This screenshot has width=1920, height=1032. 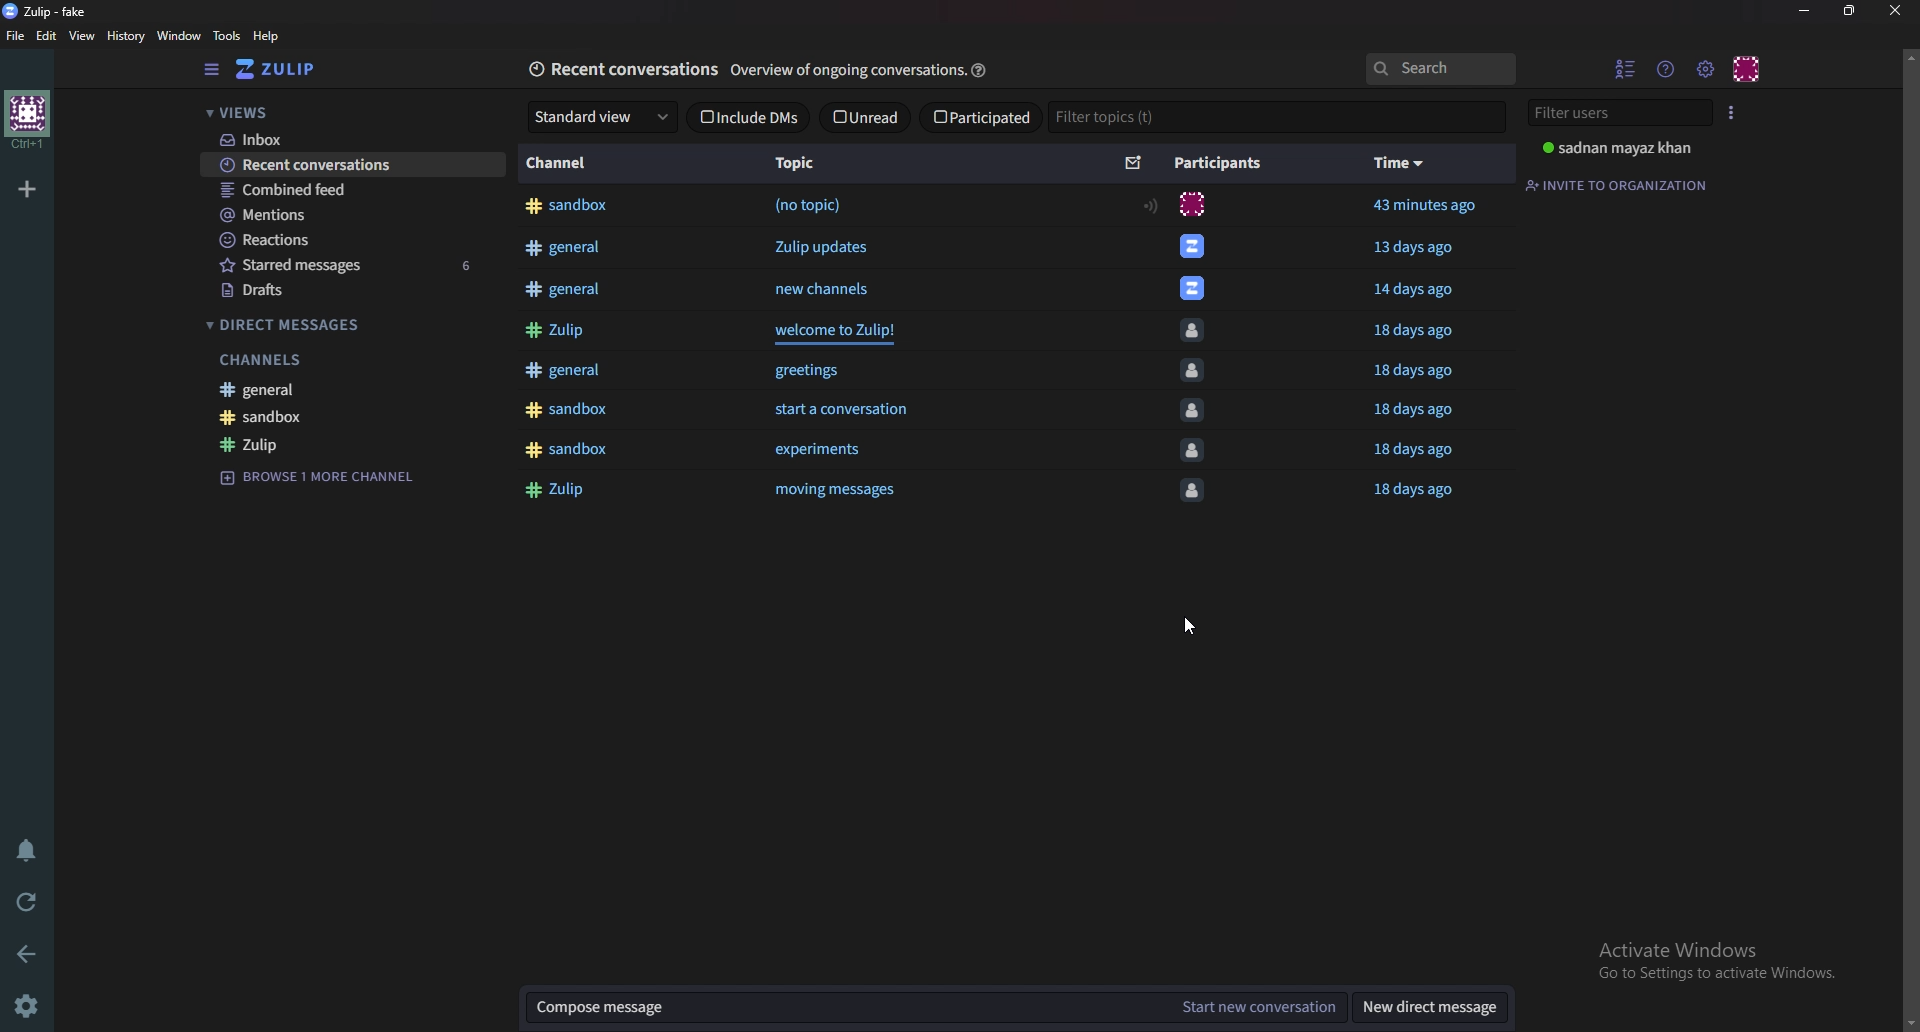 I want to click on Hide user list, so click(x=1626, y=67).